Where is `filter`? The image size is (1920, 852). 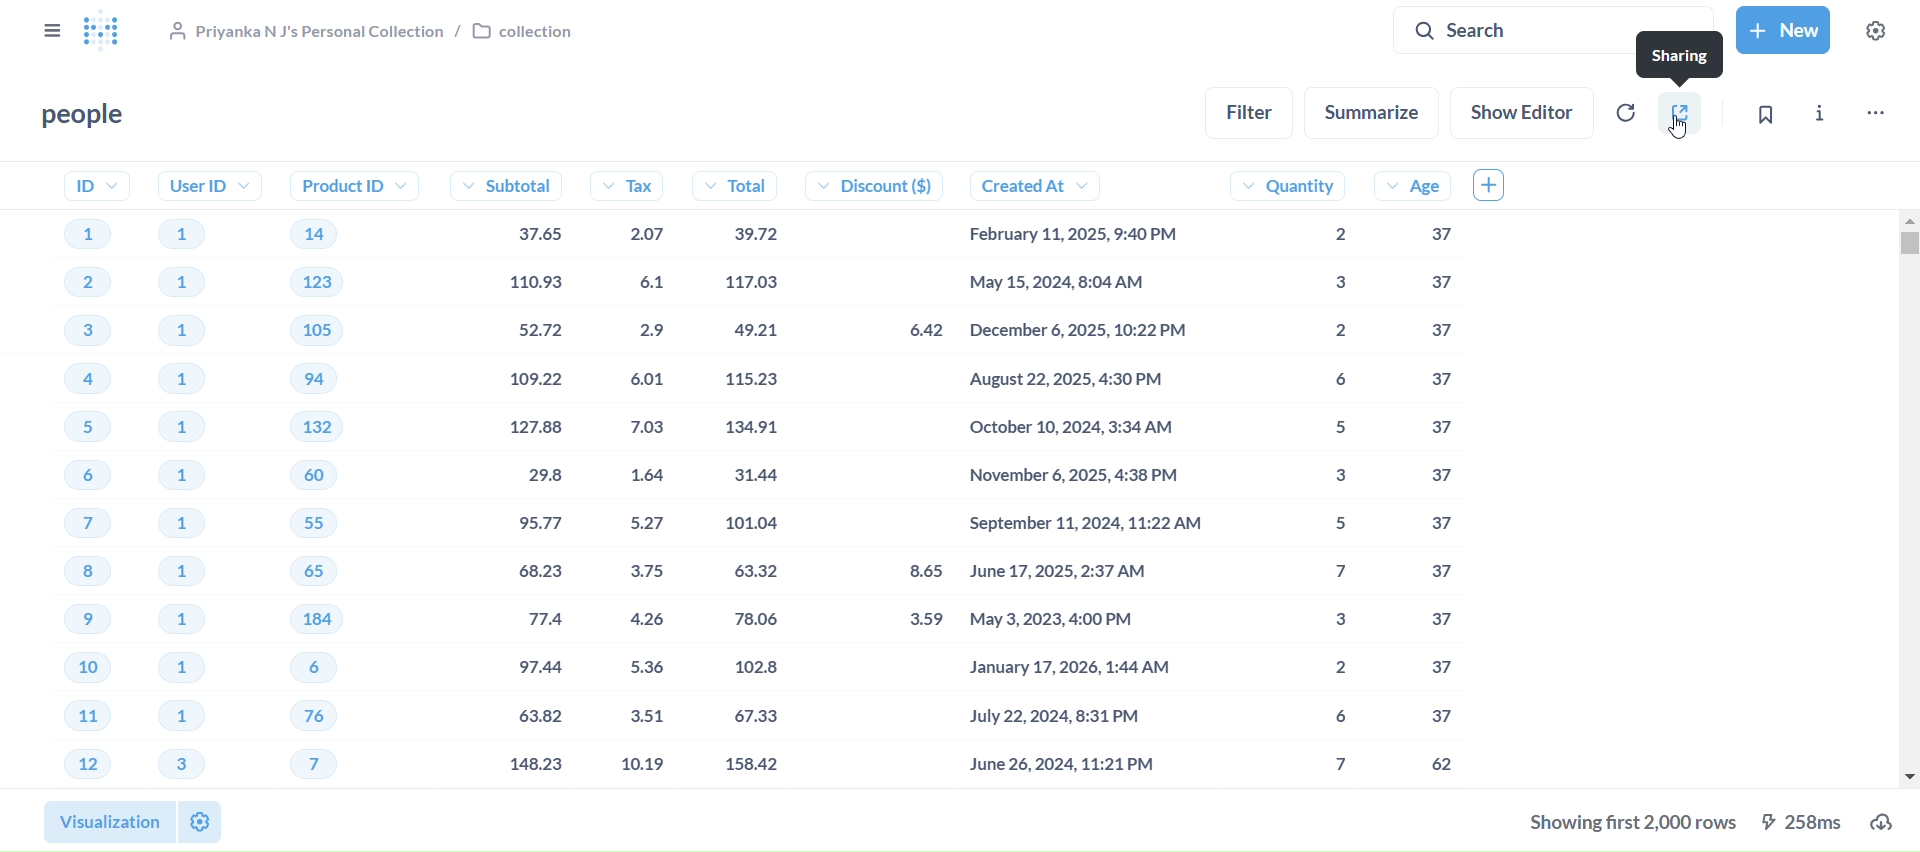 filter is located at coordinates (1251, 113).